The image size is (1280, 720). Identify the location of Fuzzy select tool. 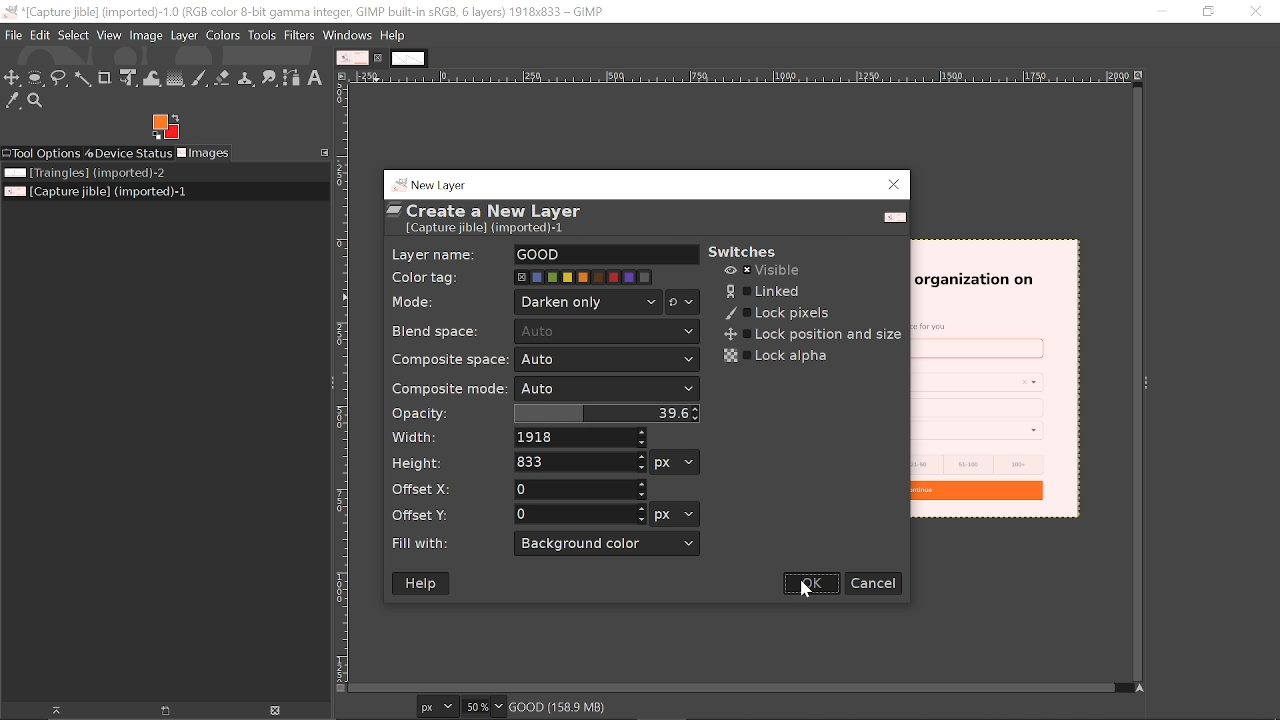
(81, 81).